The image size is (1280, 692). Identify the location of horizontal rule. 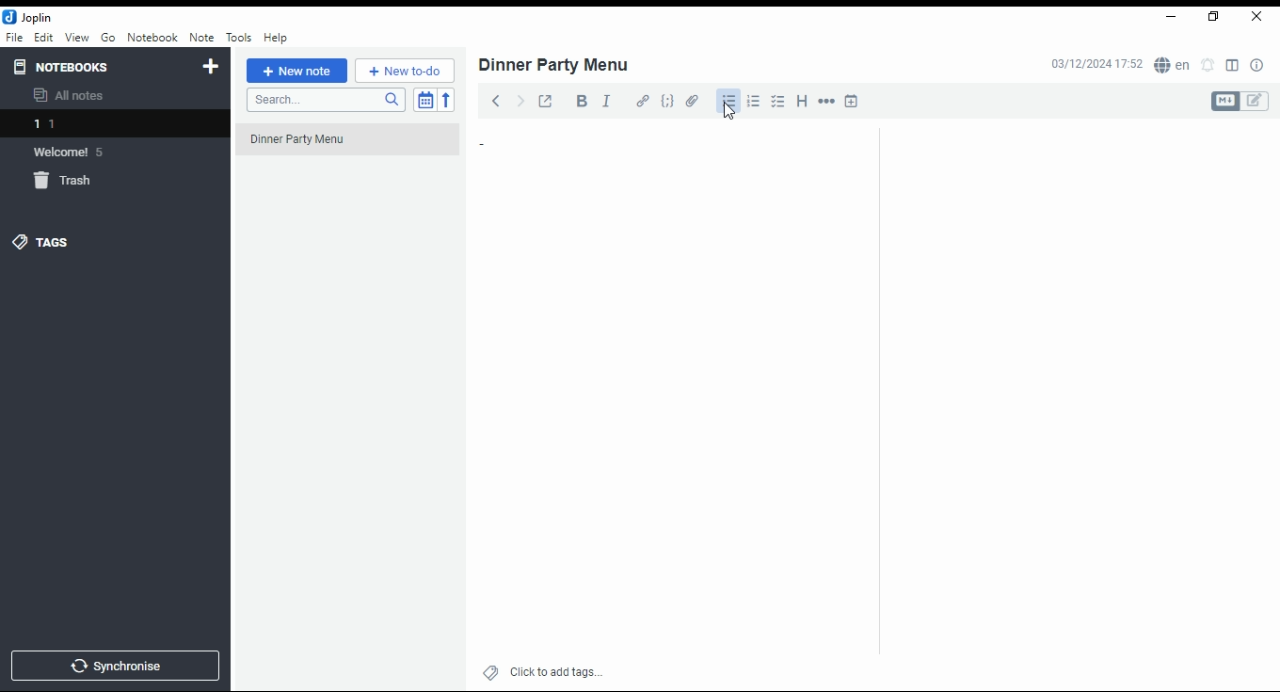
(827, 100).